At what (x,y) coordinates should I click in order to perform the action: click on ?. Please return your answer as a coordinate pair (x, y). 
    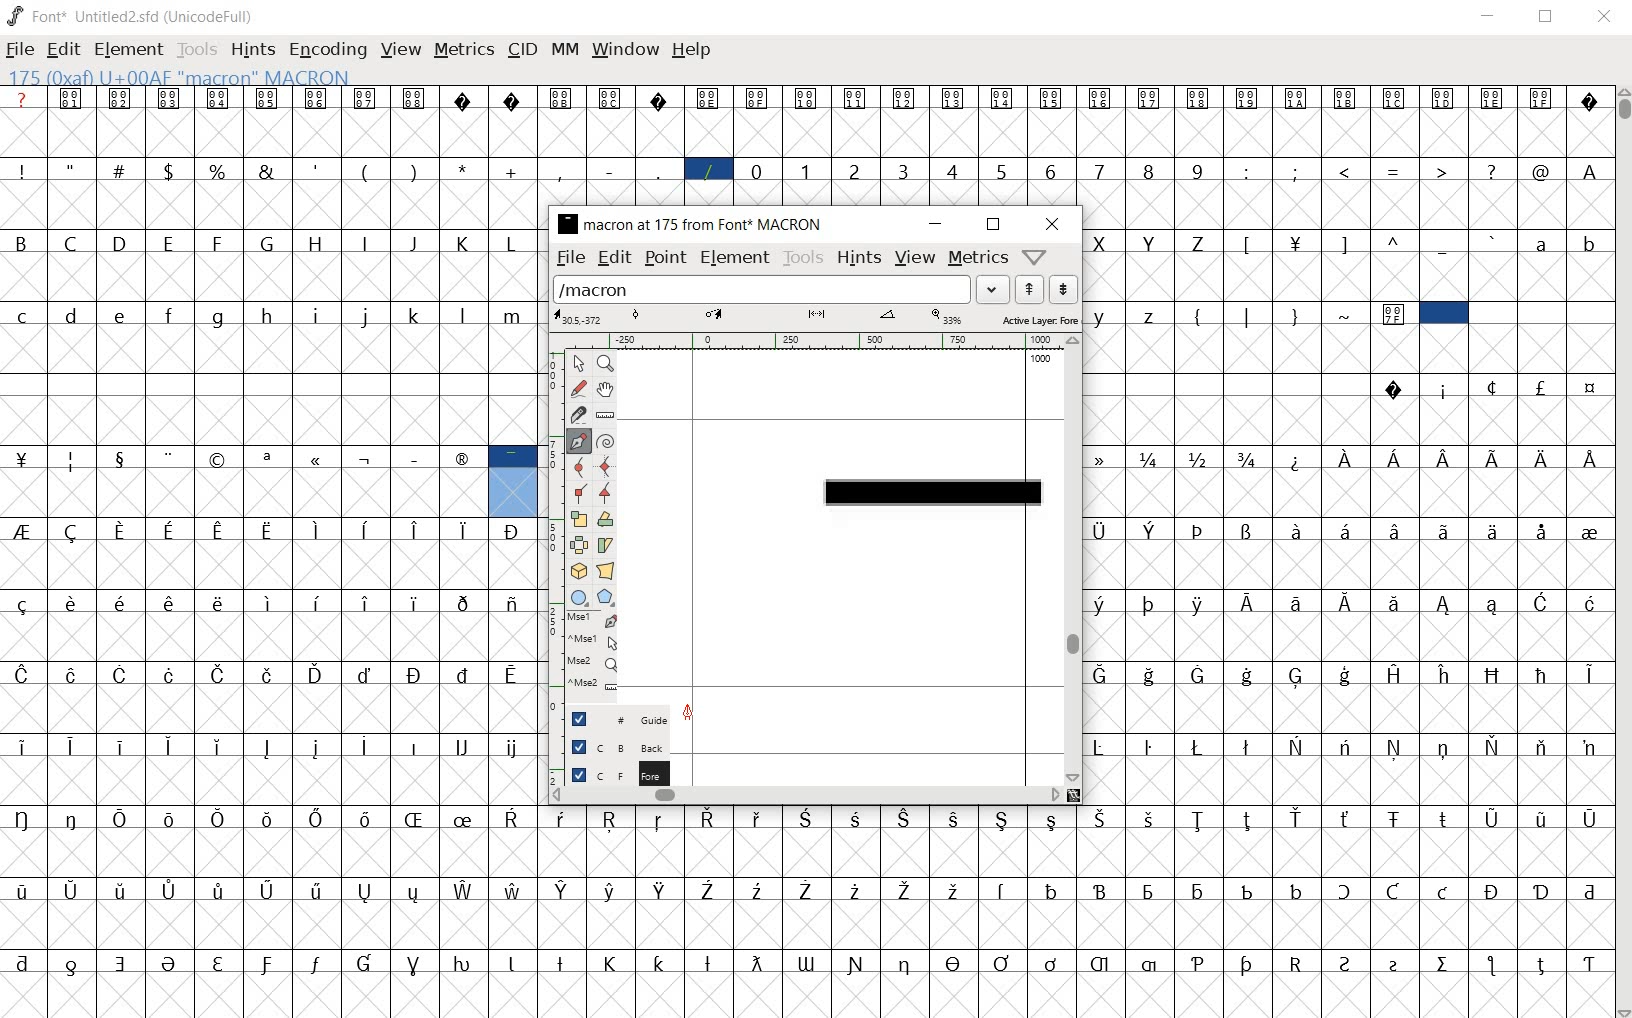
    Looking at the image, I should click on (1490, 169).